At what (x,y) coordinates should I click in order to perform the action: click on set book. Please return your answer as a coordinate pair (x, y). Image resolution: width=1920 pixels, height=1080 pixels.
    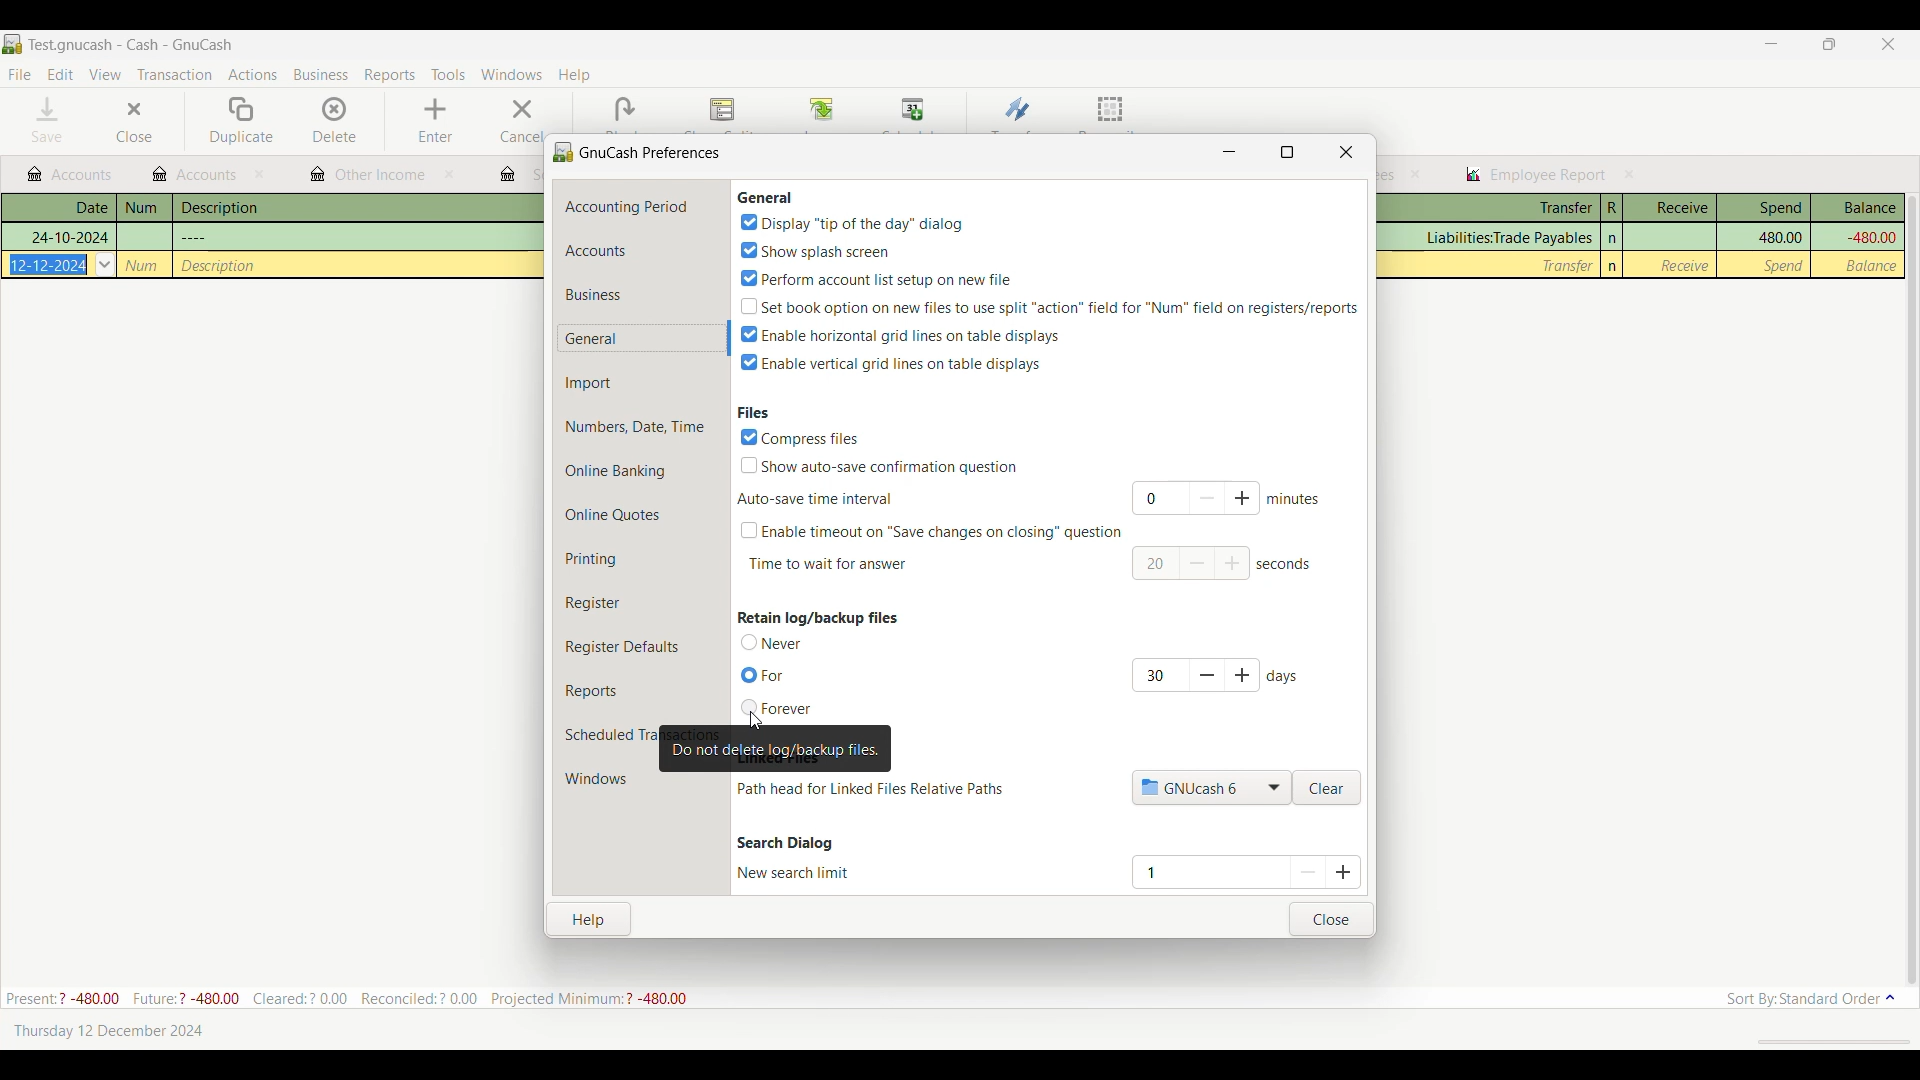
    Looking at the image, I should click on (1049, 305).